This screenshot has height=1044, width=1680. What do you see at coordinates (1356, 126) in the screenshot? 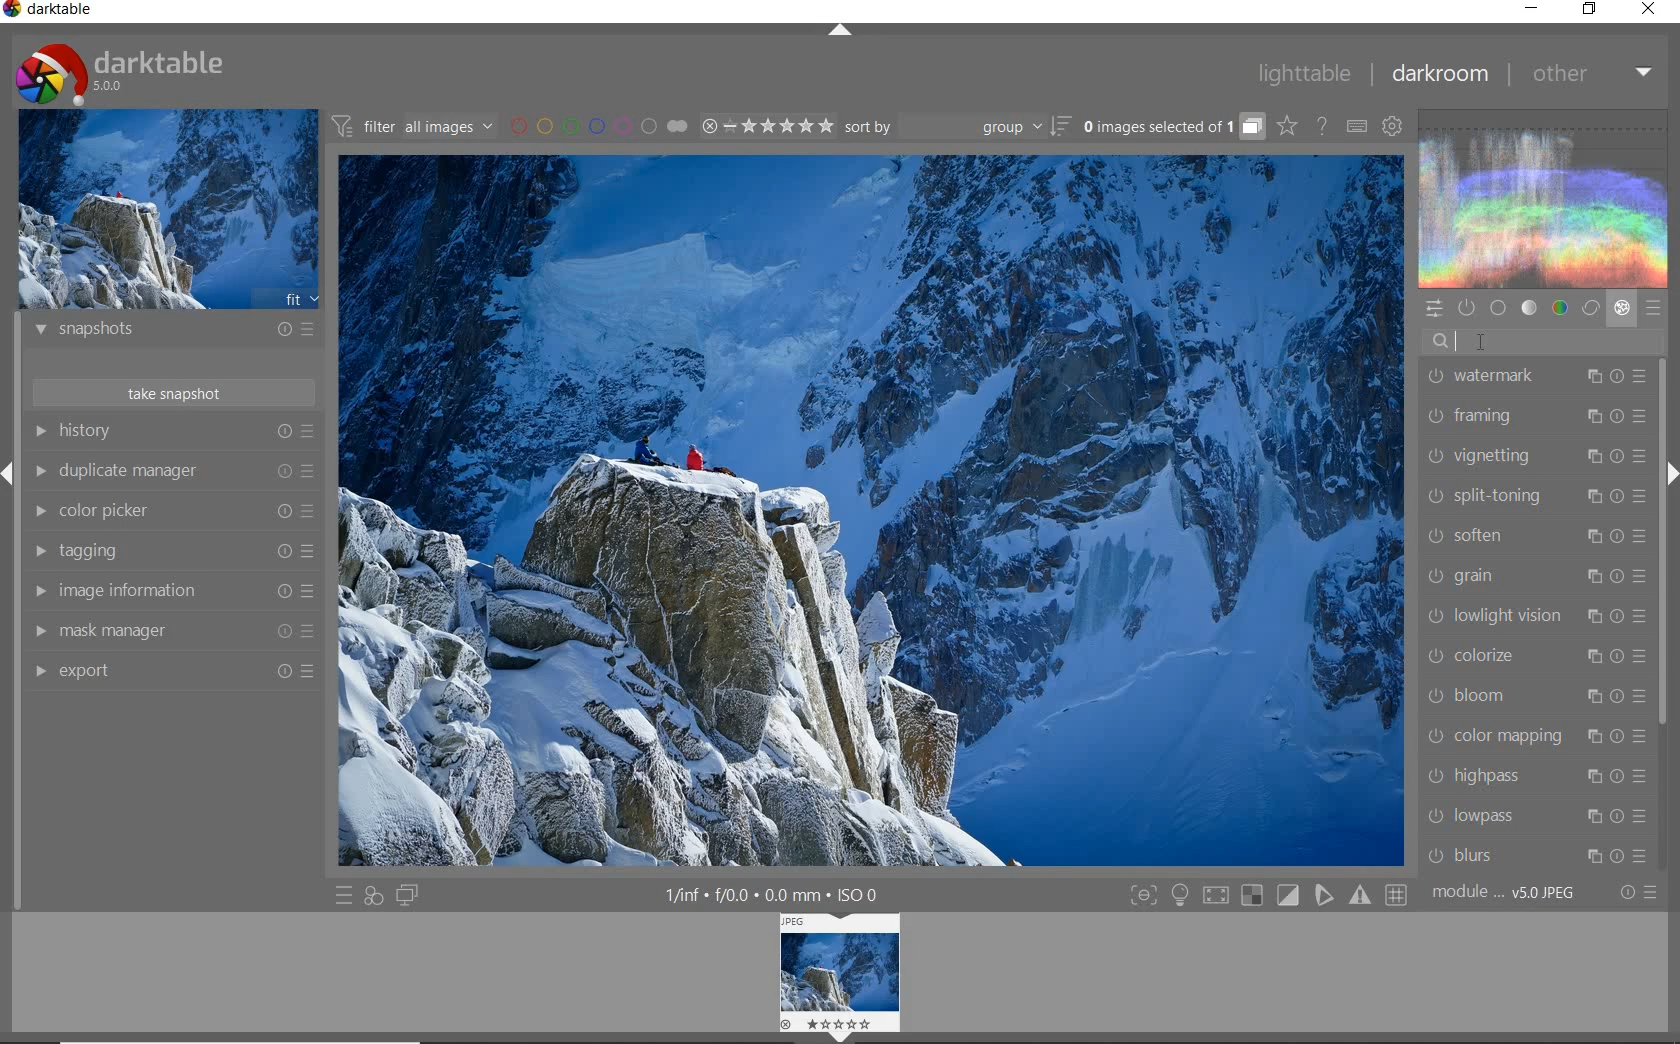
I see `set keyboard shortcuts` at bounding box center [1356, 126].